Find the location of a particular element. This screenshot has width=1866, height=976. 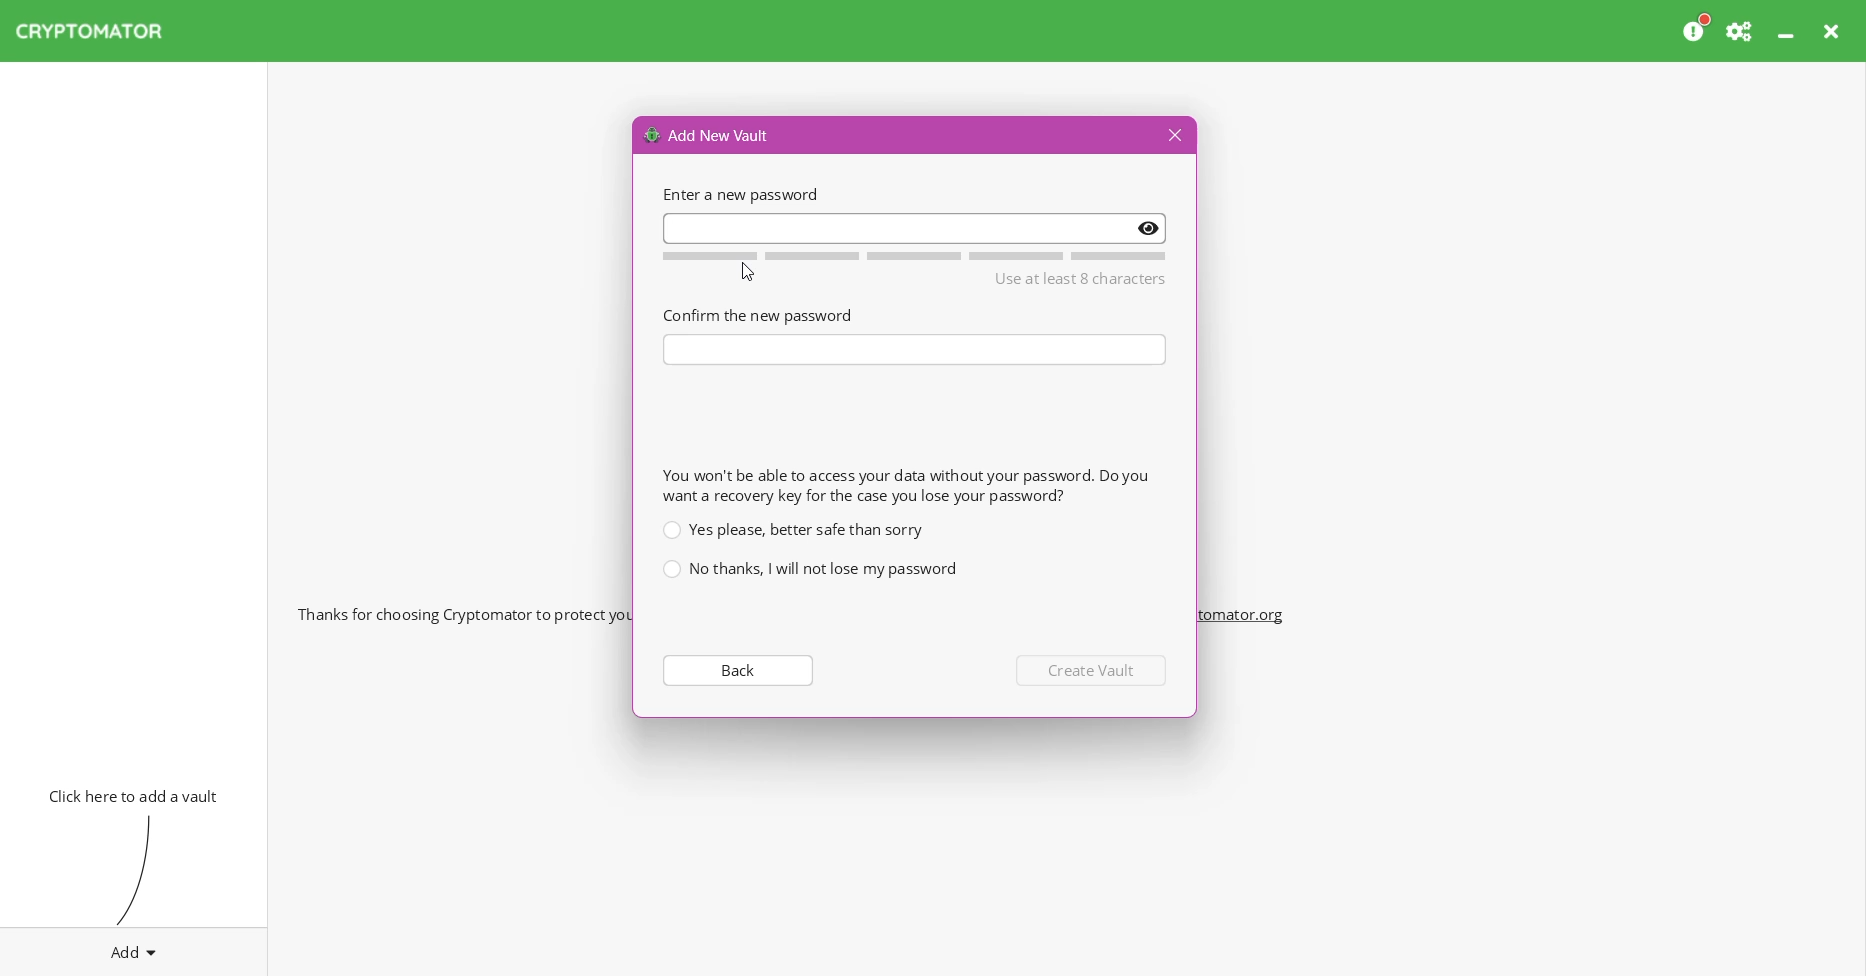

Back is located at coordinates (736, 669).